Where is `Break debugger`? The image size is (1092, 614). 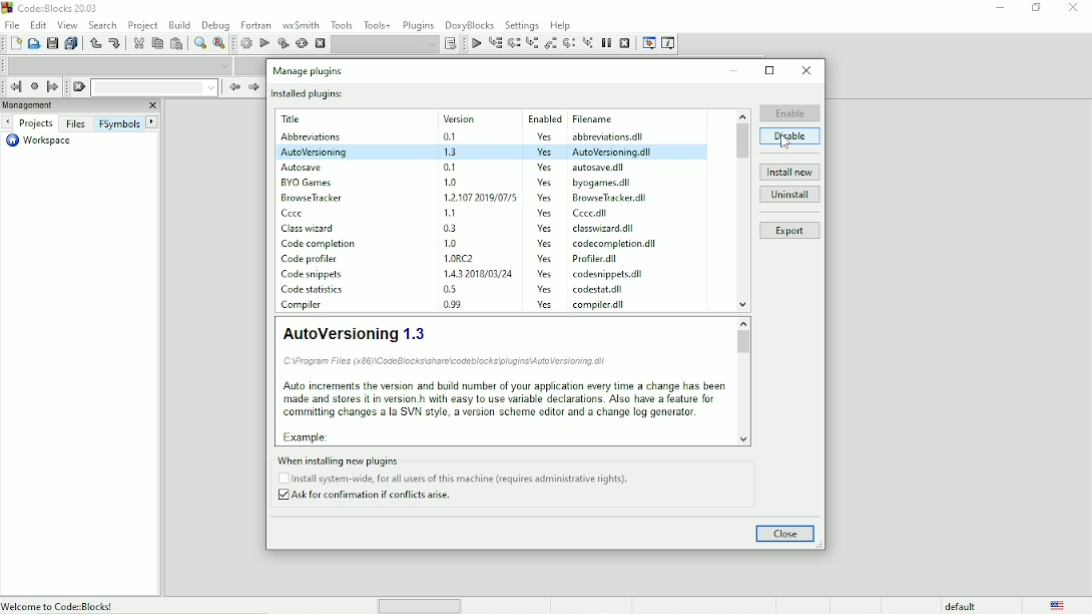
Break debugger is located at coordinates (606, 43).